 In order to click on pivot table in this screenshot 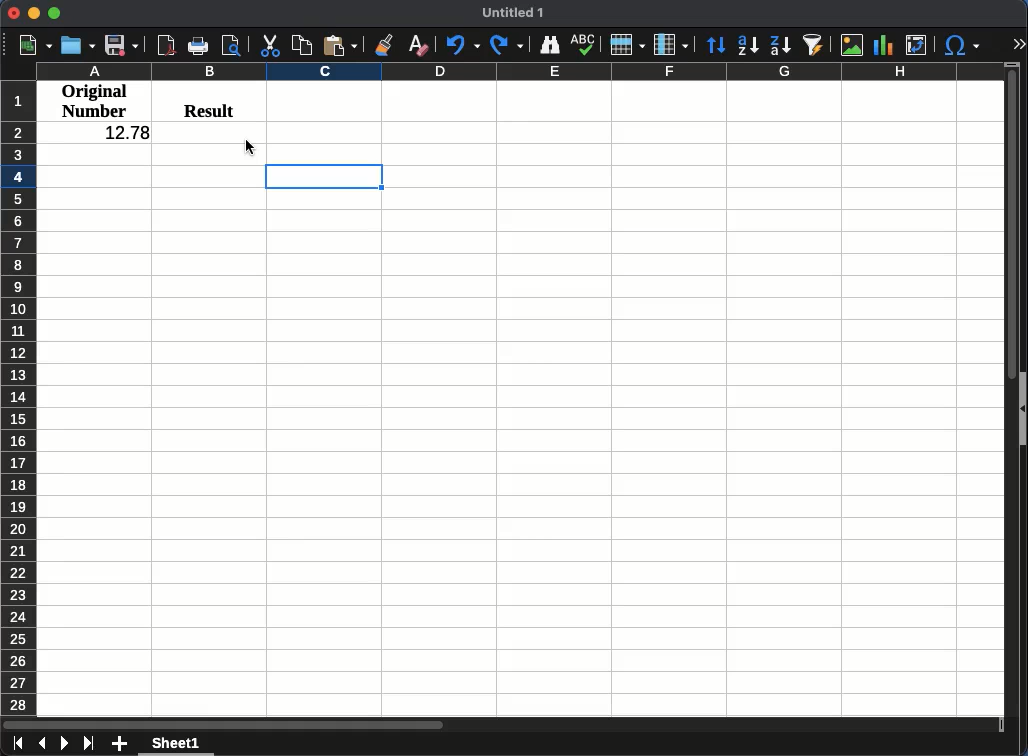, I will do `click(917, 44)`.